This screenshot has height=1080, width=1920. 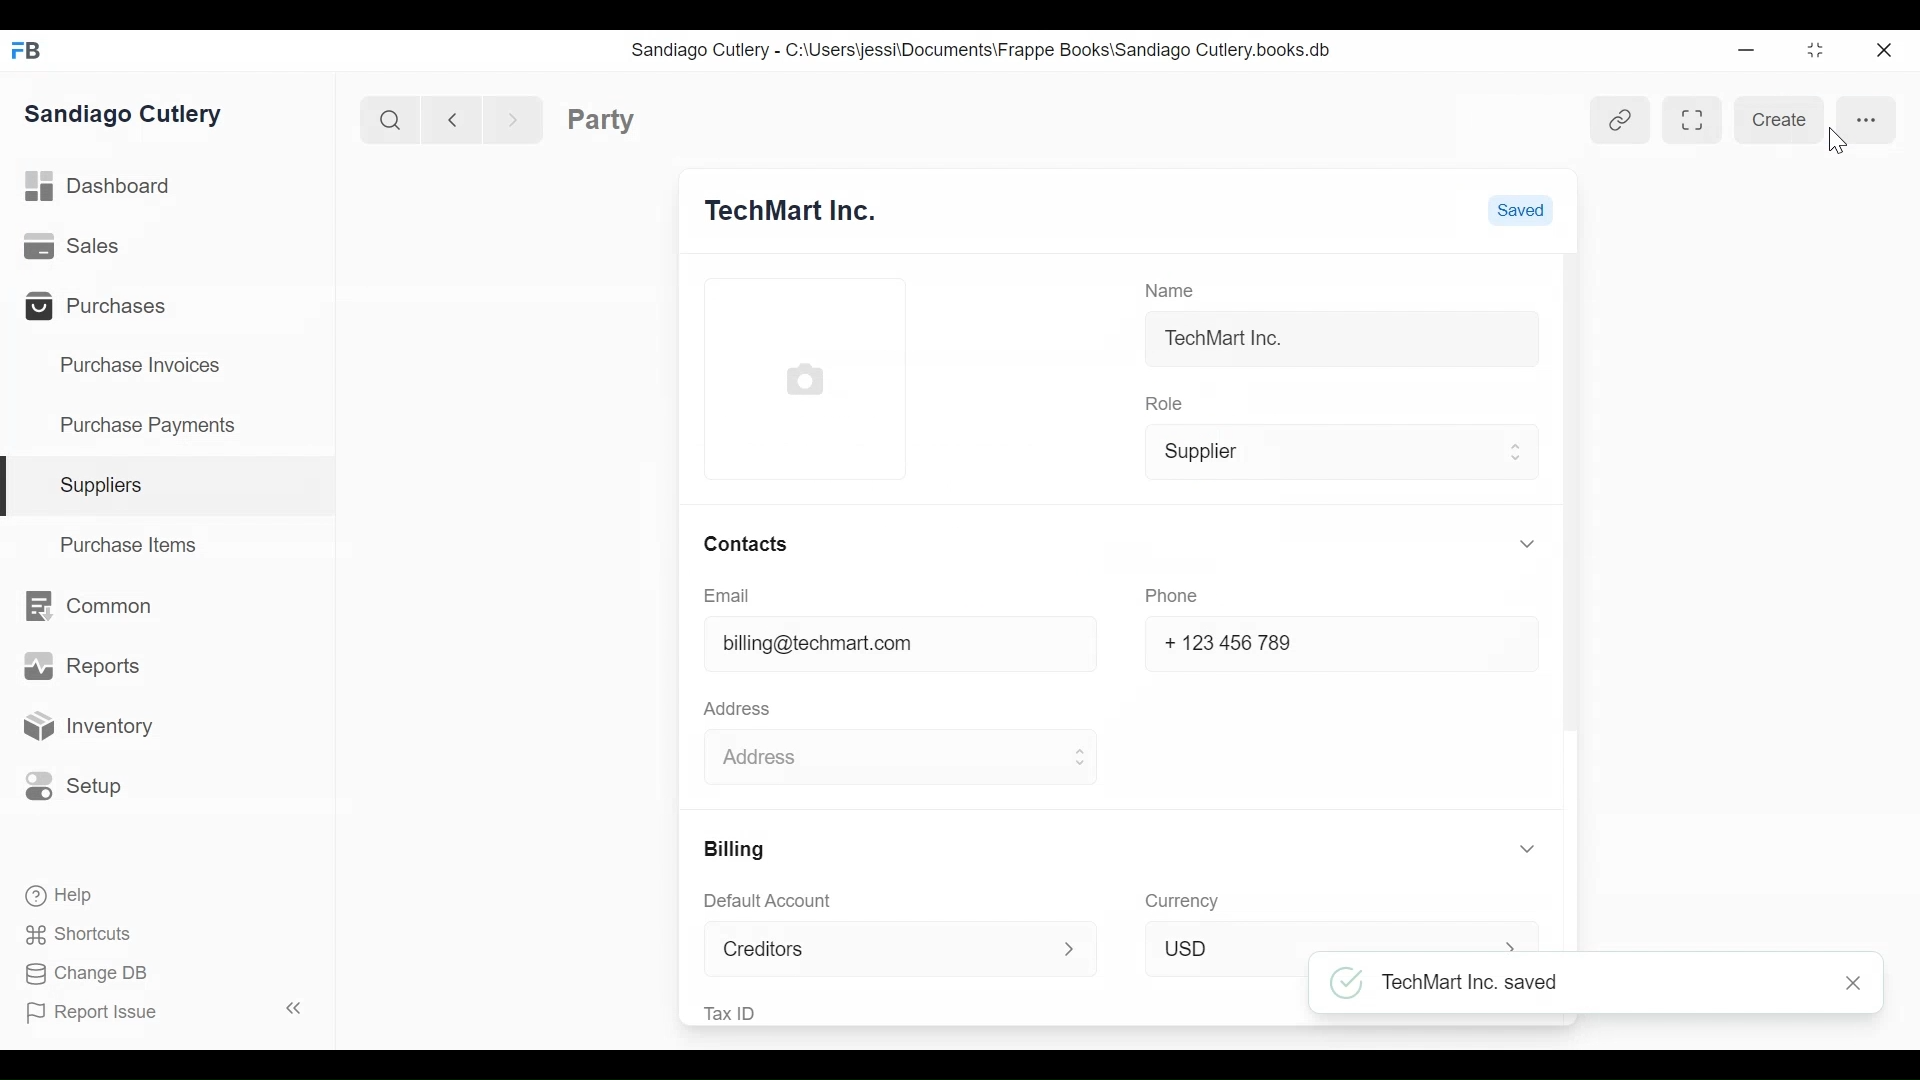 What do you see at coordinates (108, 485) in the screenshot?
I see `Supplies` at bounding box center [108, 485].